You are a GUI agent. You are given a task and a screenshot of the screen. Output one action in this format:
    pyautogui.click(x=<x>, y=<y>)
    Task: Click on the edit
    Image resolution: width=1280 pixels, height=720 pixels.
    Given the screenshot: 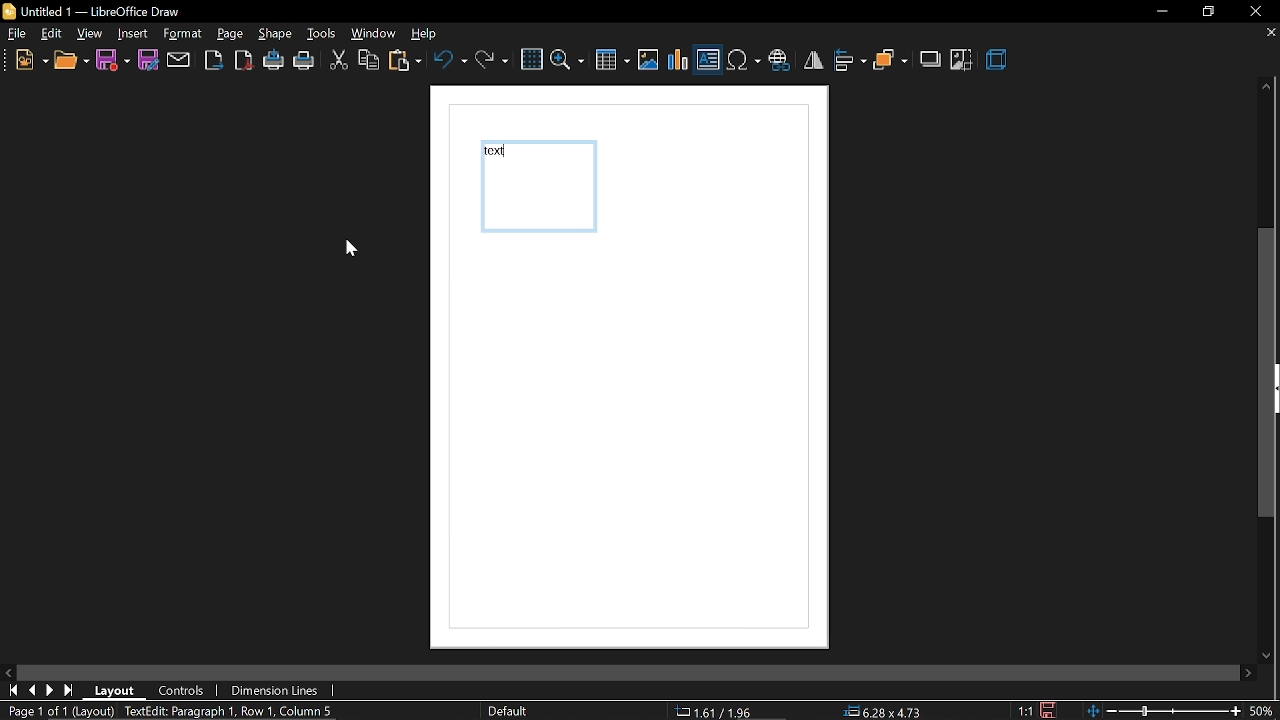 What is the action you would take?
    pyautogui.click(x=53, y=35)
    